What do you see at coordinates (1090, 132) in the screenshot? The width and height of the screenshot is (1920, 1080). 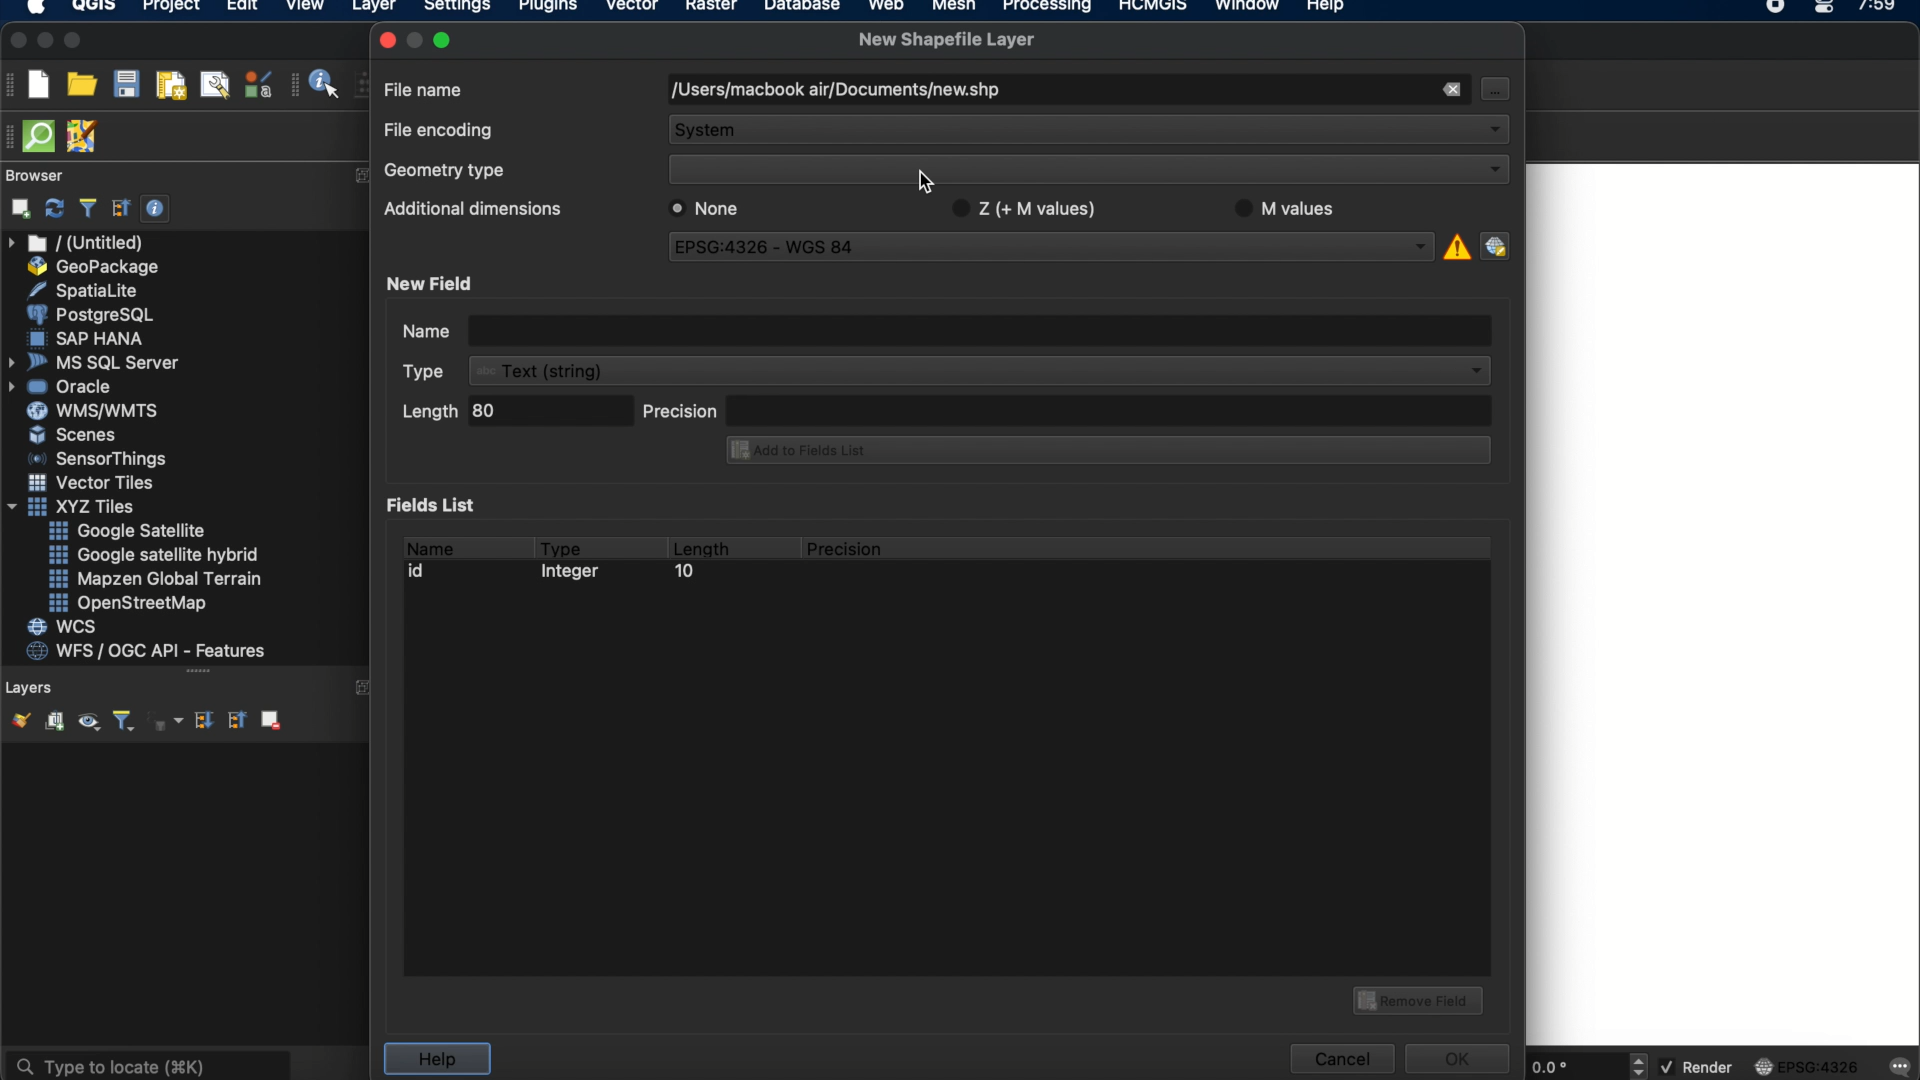 I see `system dropdown menu` at bounding box center [1090, 132].